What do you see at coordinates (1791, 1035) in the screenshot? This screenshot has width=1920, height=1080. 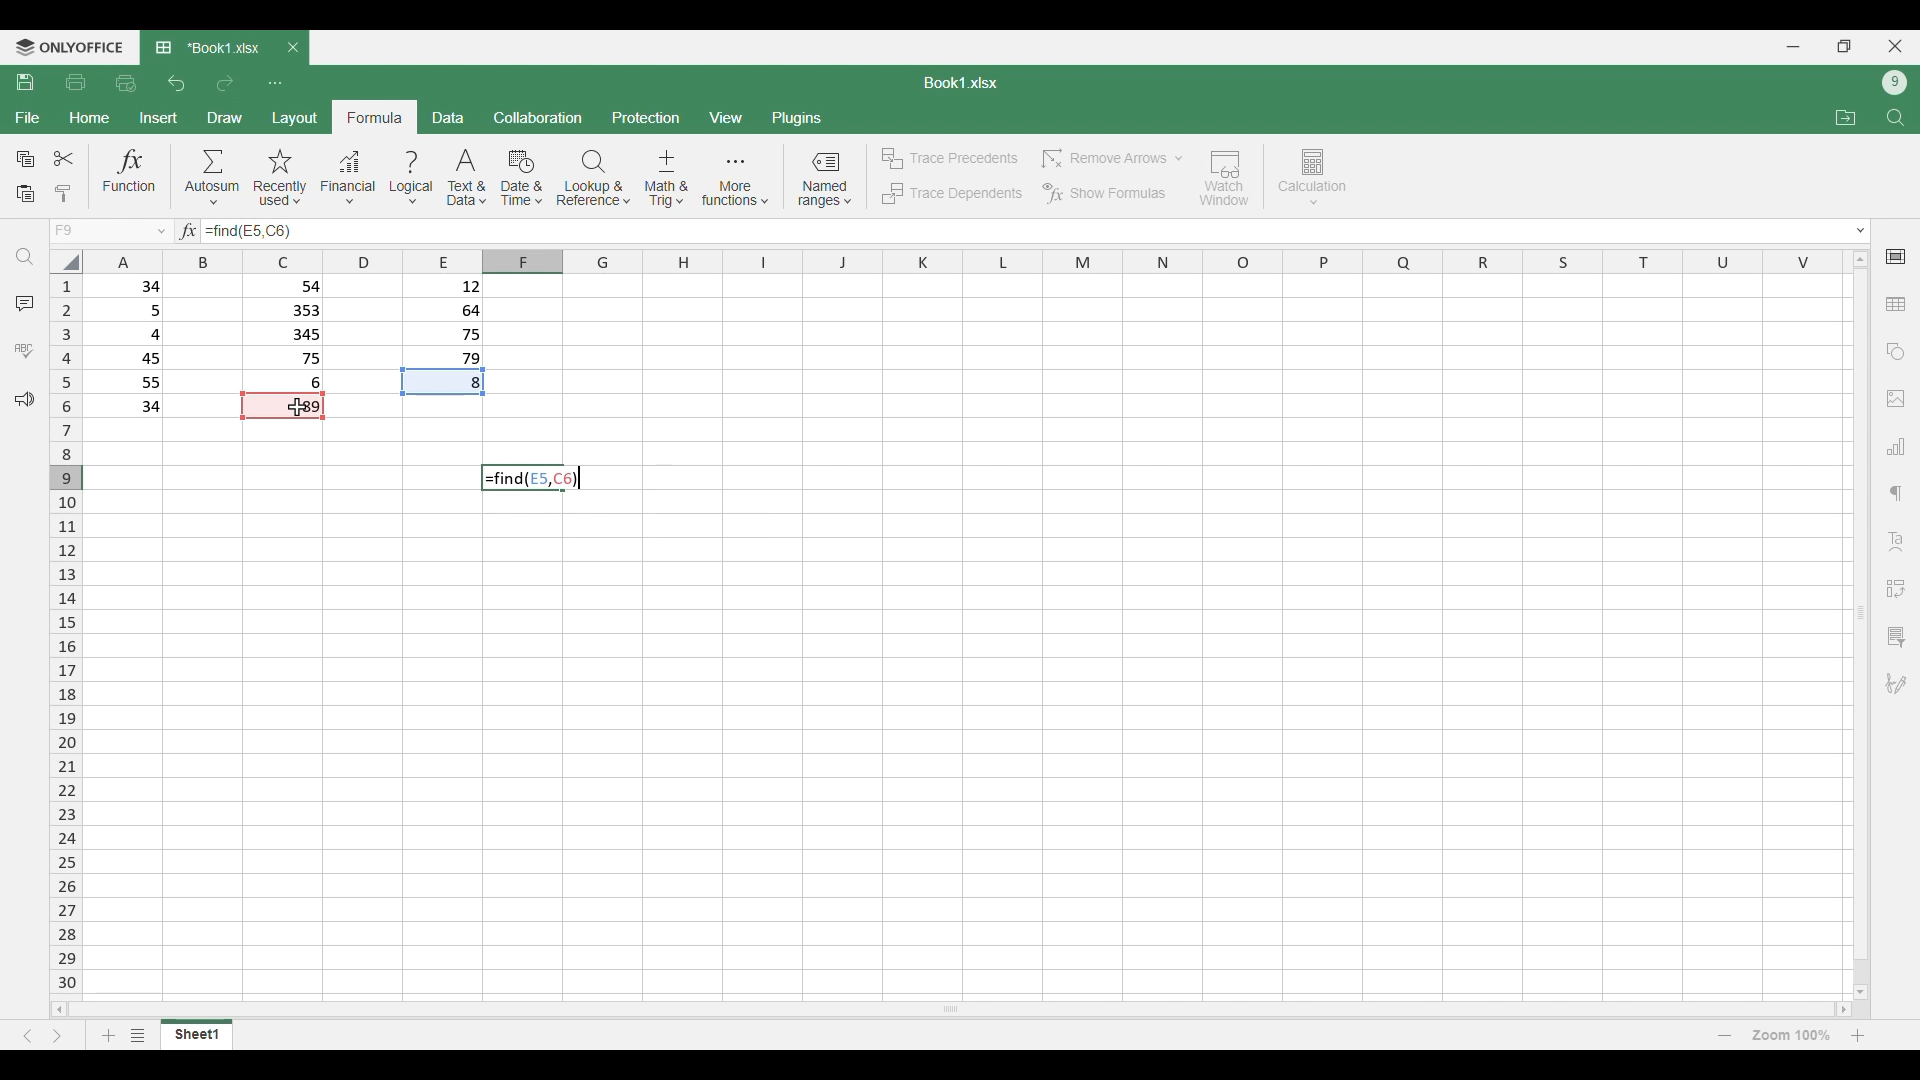 I see `Current zoom factor` at bounding box center [1791, 1035].